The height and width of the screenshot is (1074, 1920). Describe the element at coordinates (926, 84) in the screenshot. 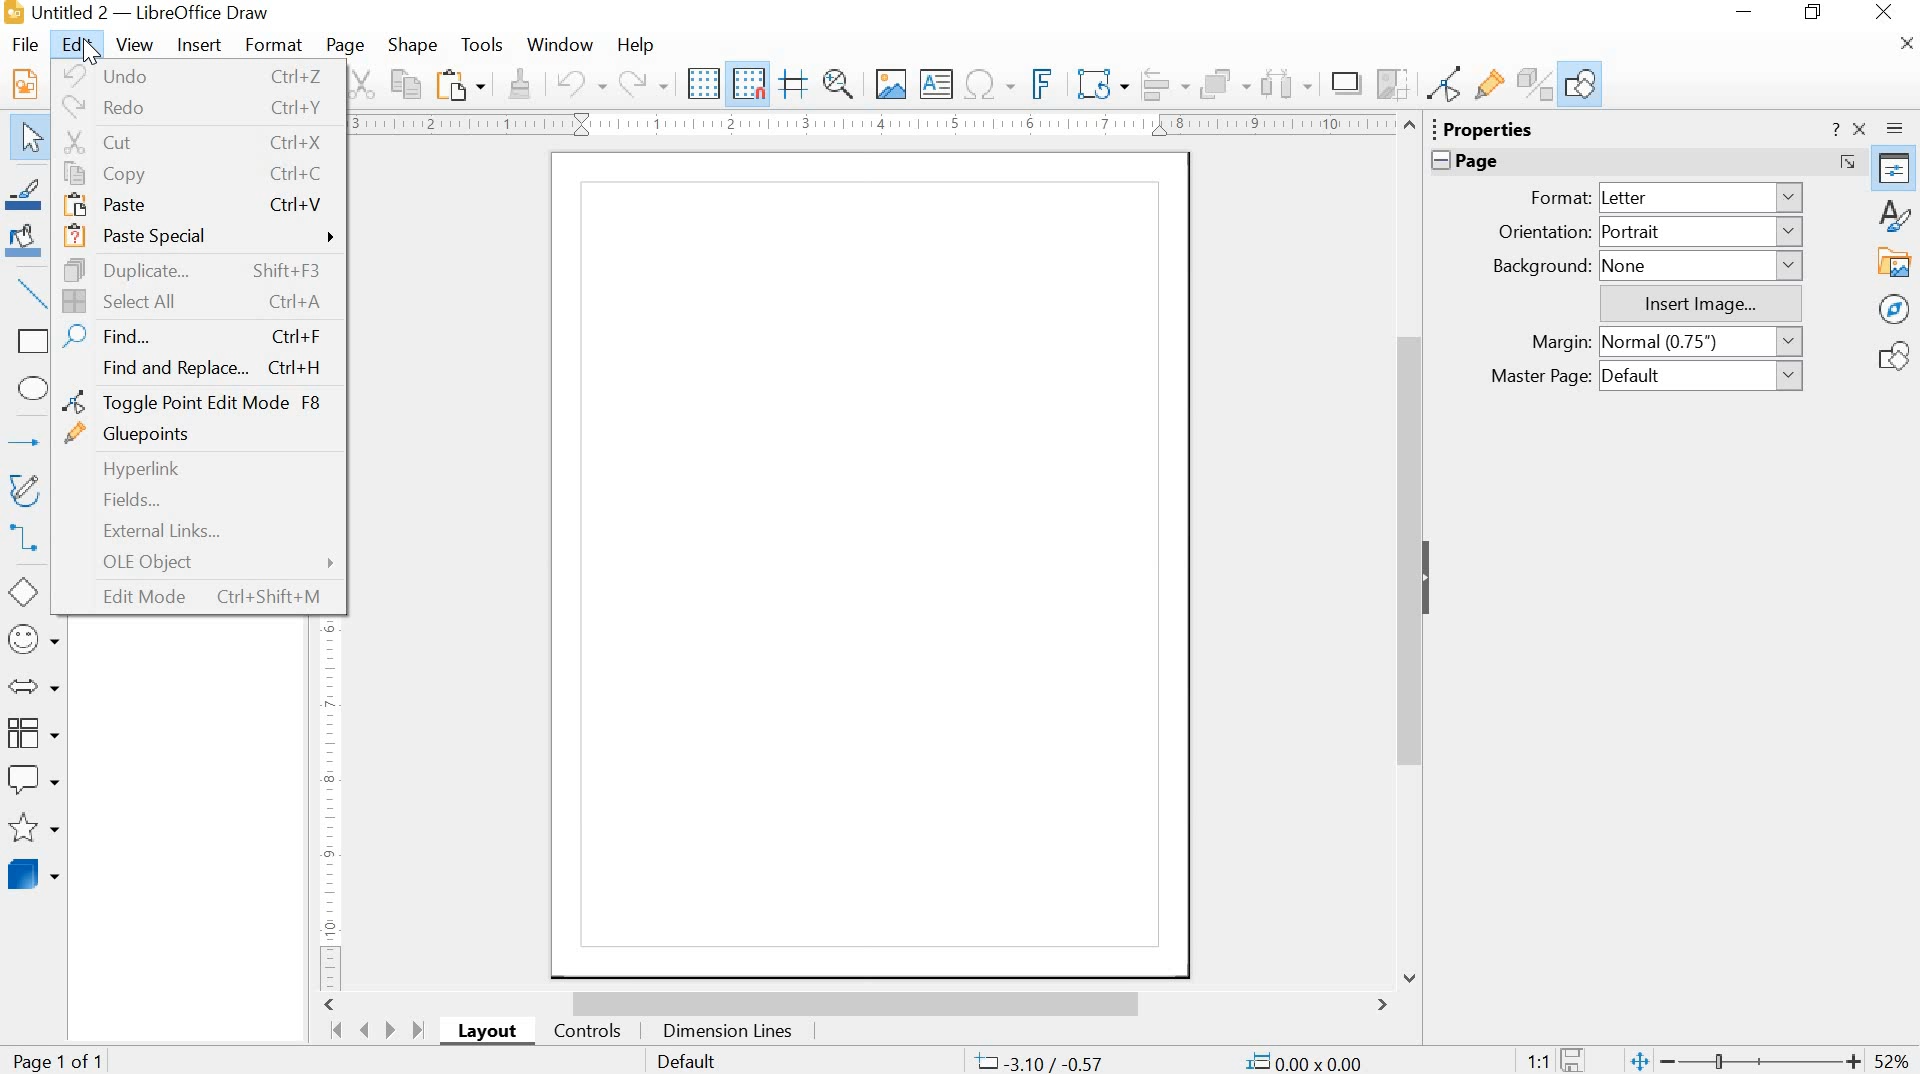

I see `Insert Text Box (double click for multi-selection)` at that location.